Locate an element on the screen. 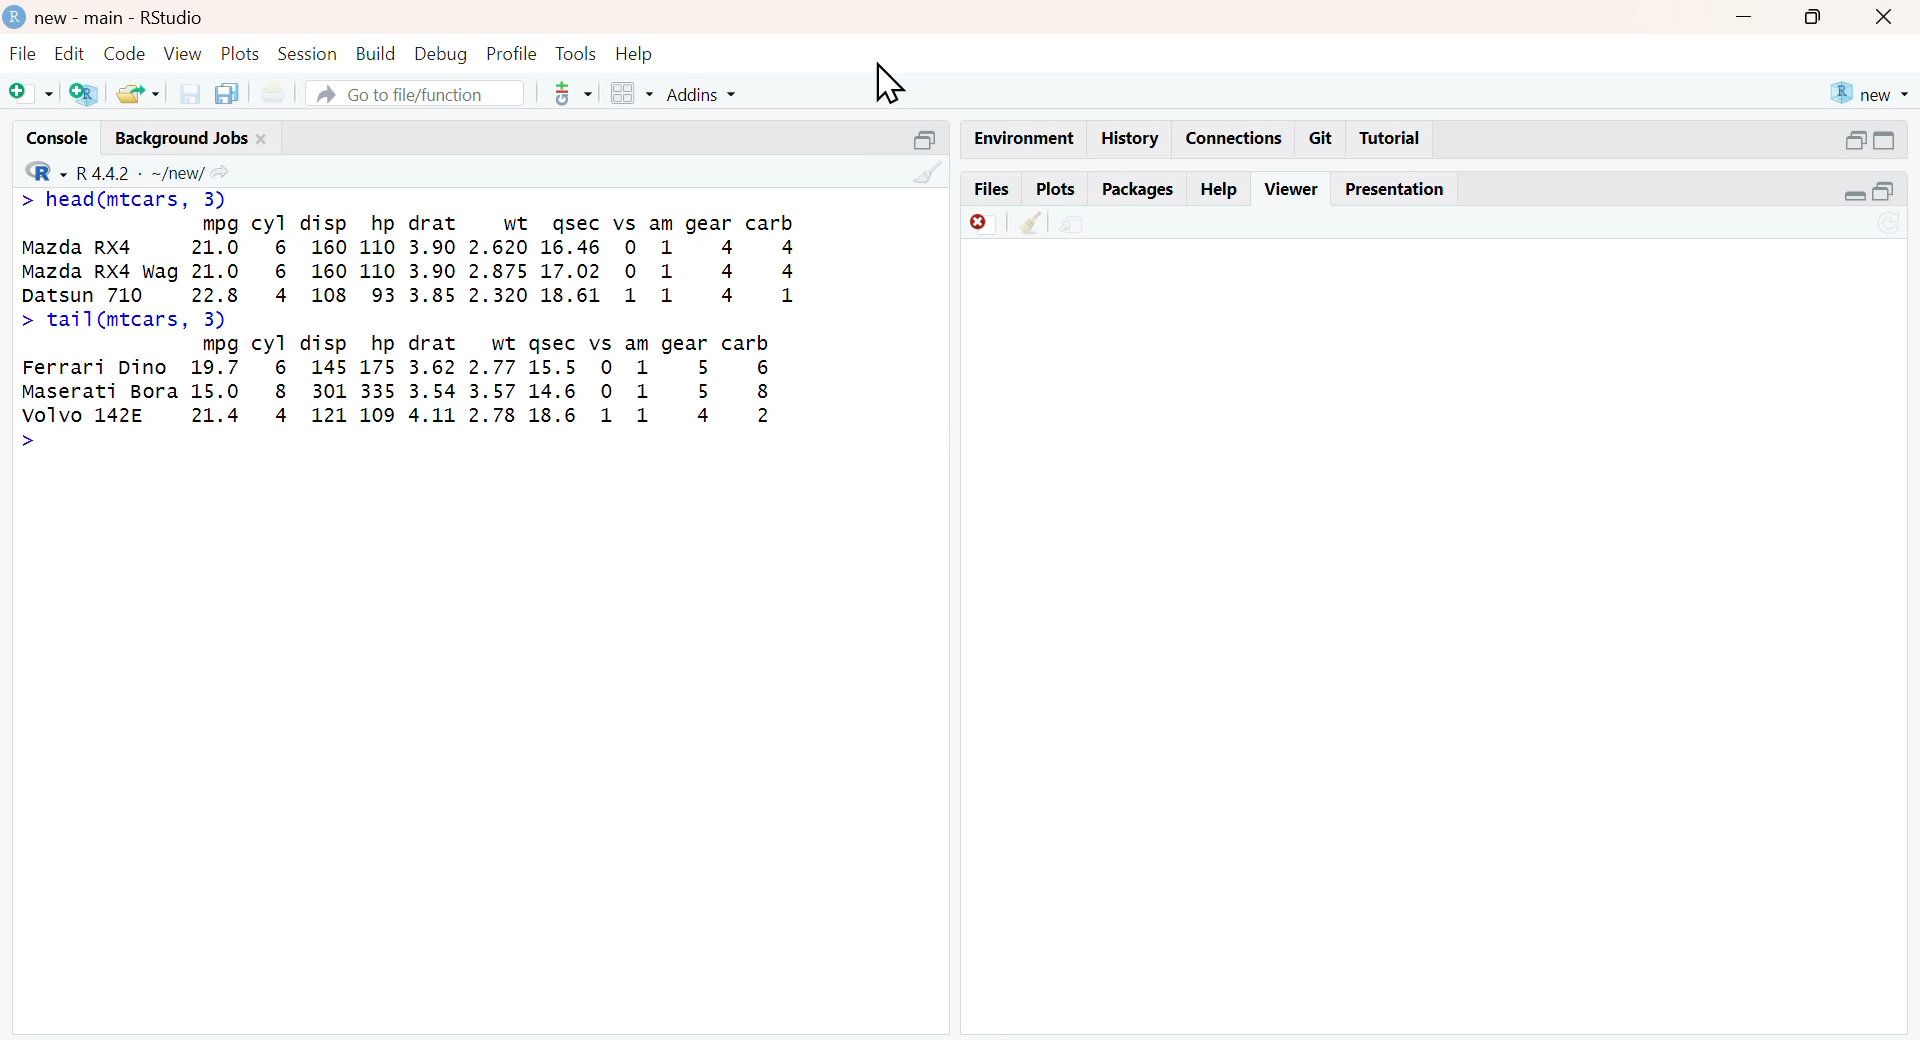 This screenshot has width=1920, height=1040. Help is located at coordinates (1220, 188).